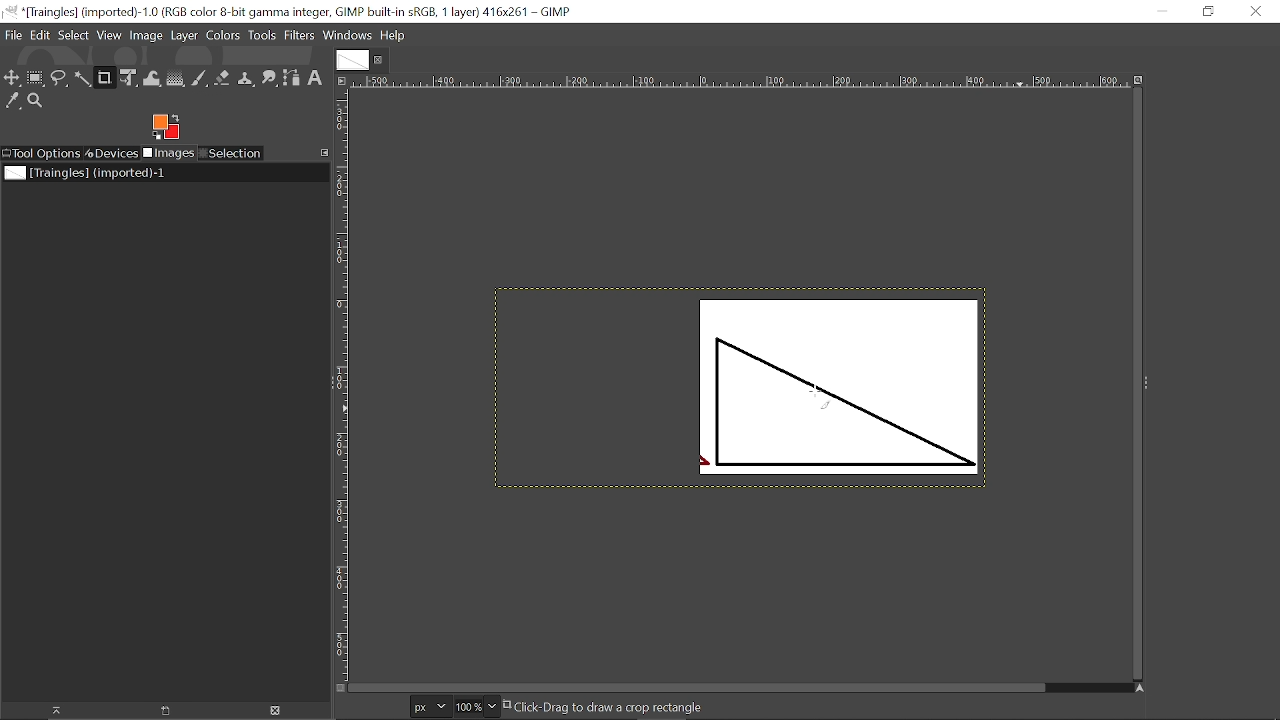  What do you see at coordinates (74, 36) in the screenshot?
I see `Select` at bounding box center [74, 36].